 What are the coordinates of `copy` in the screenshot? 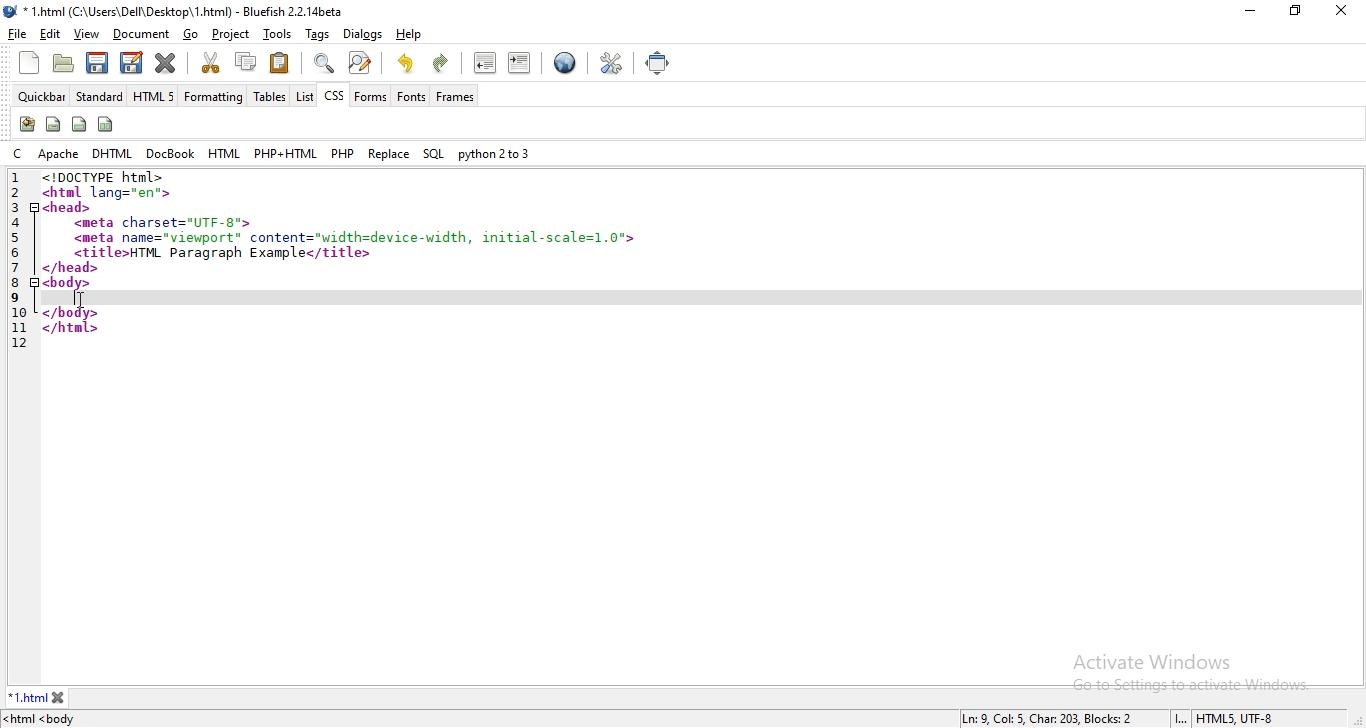 It's located at (244, 61).